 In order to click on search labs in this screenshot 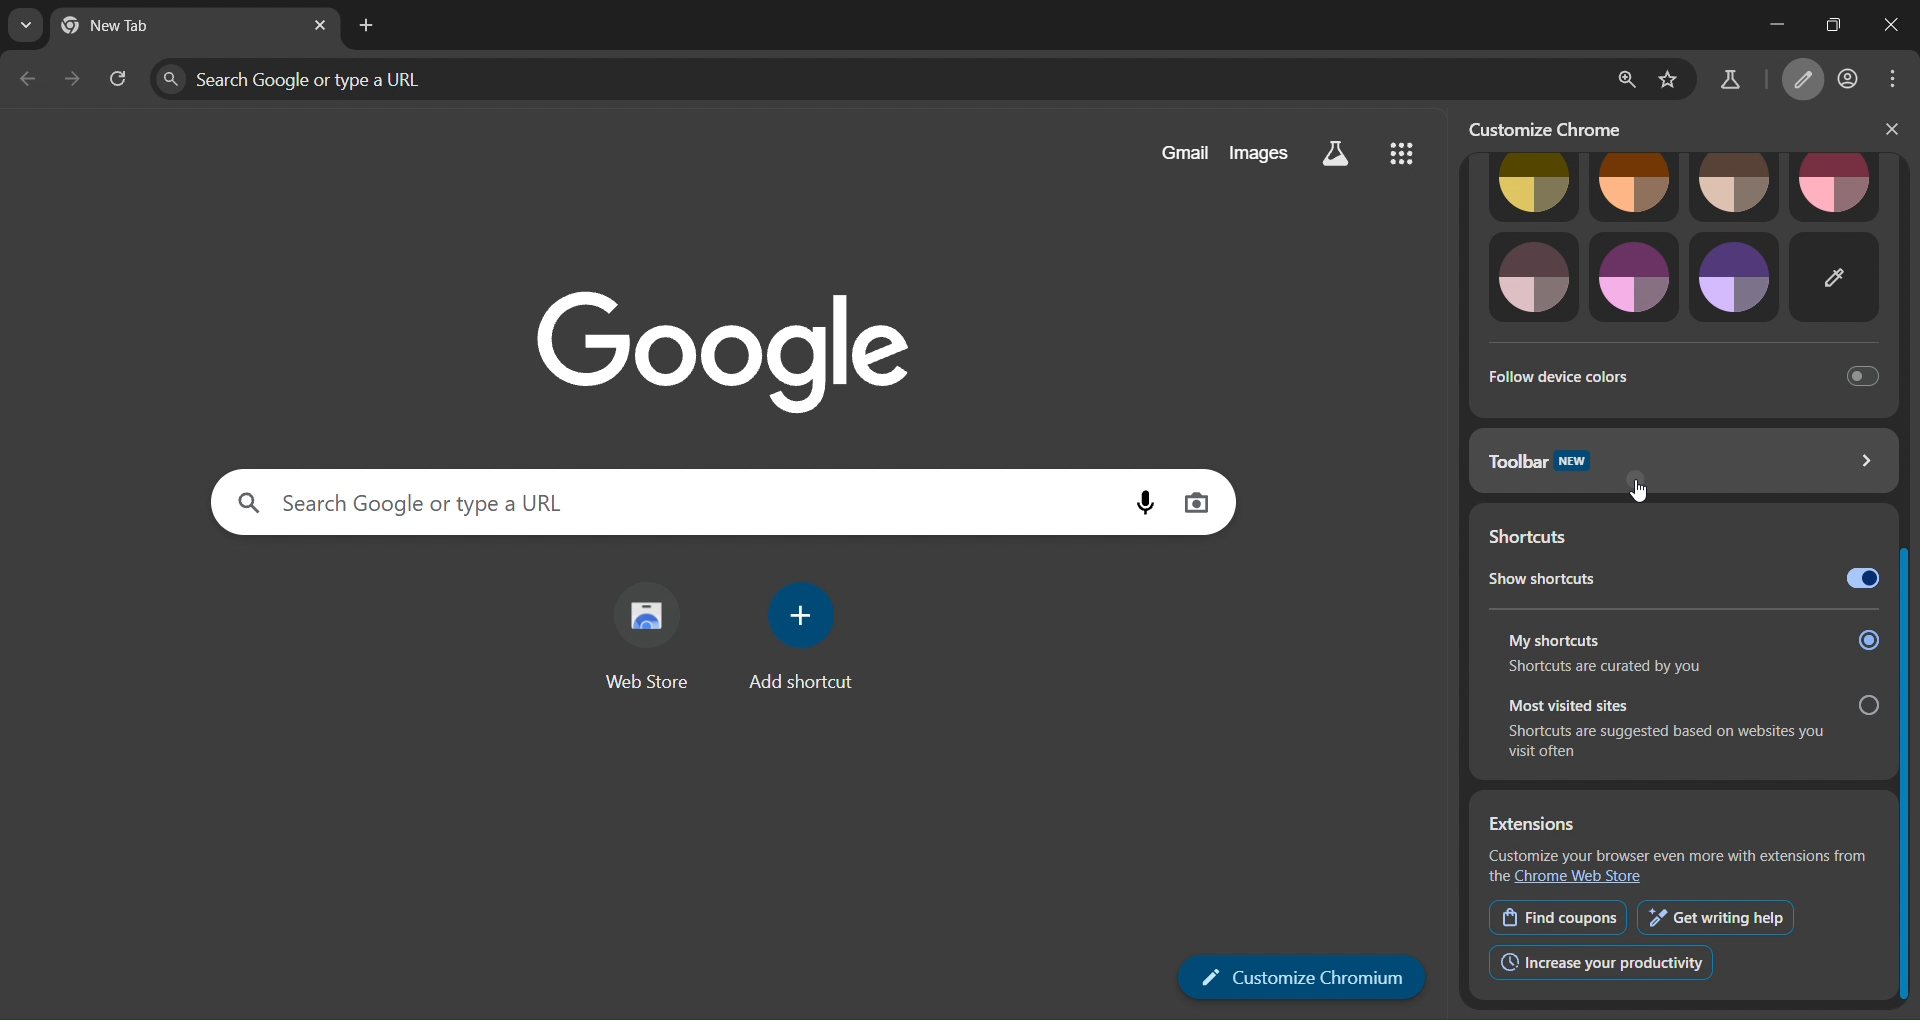, I will do `click(1729, 84)`.